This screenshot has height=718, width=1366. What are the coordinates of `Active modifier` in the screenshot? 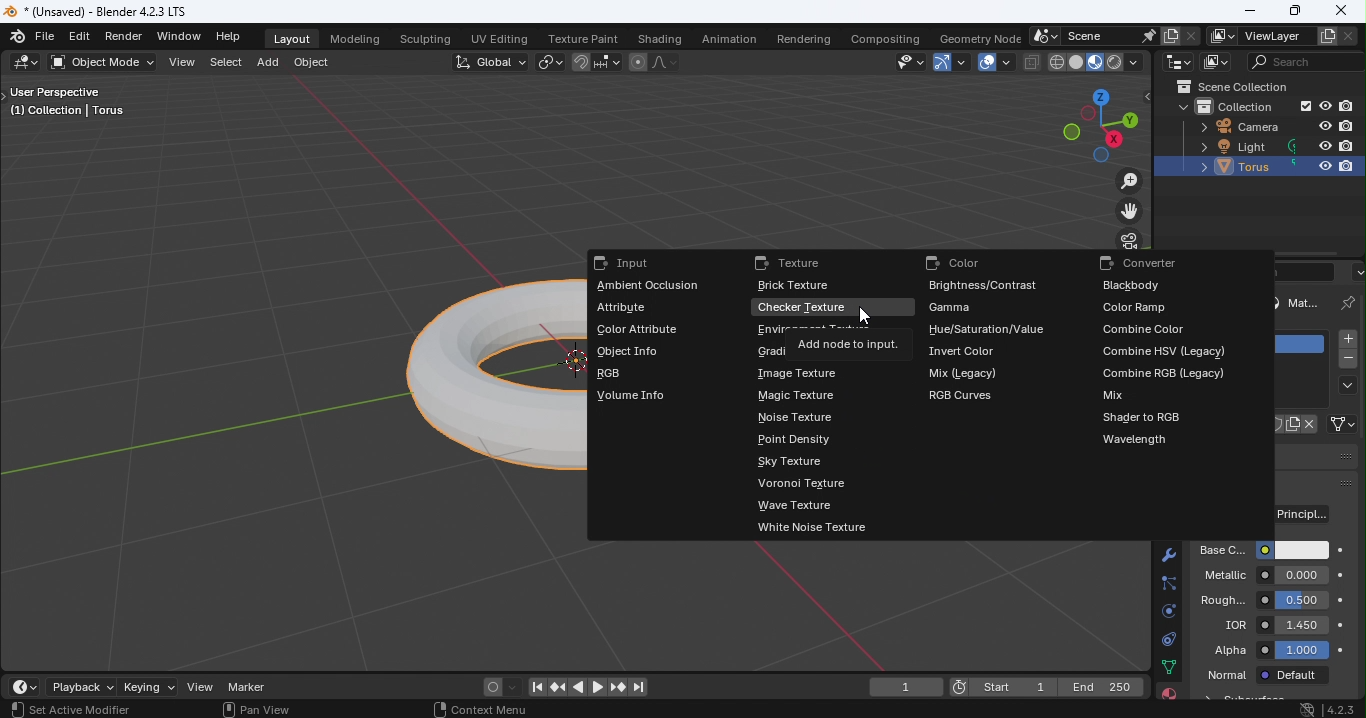 It's located at (89, 710).